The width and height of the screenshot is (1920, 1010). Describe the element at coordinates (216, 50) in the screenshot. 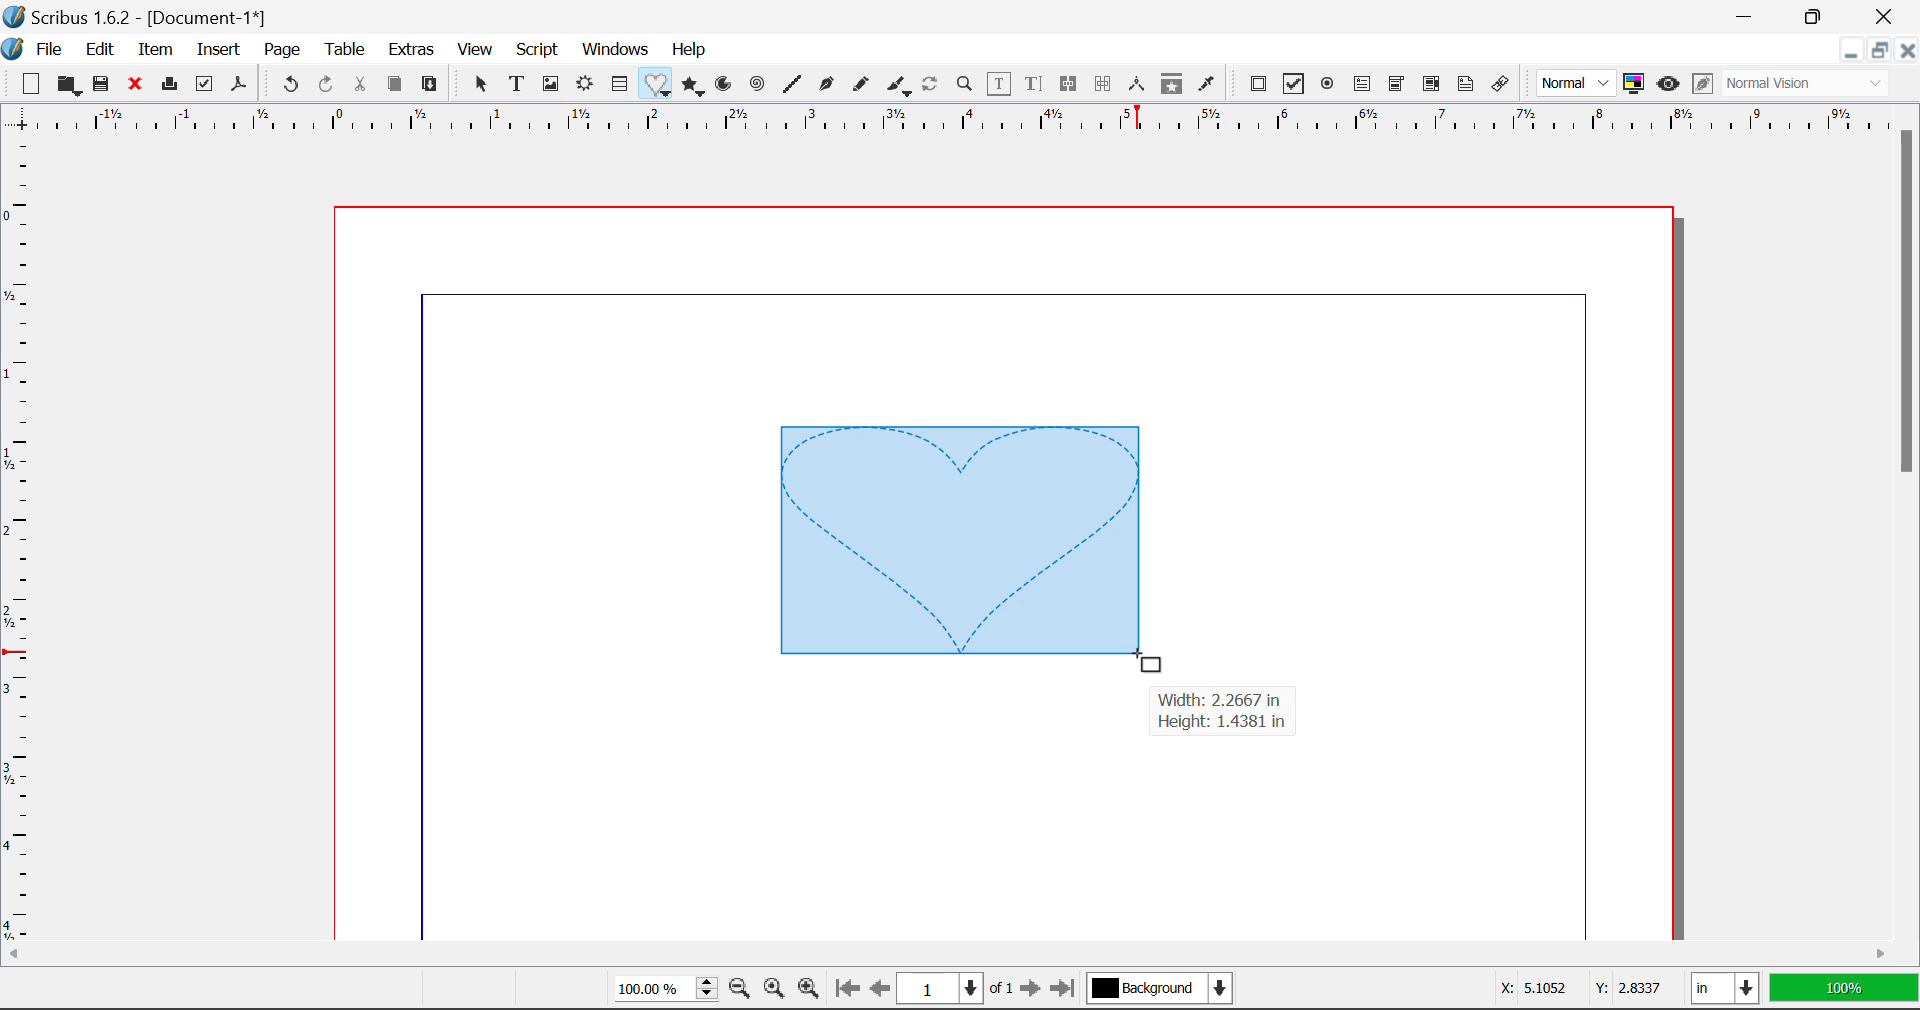

I see `Insert` at that location.